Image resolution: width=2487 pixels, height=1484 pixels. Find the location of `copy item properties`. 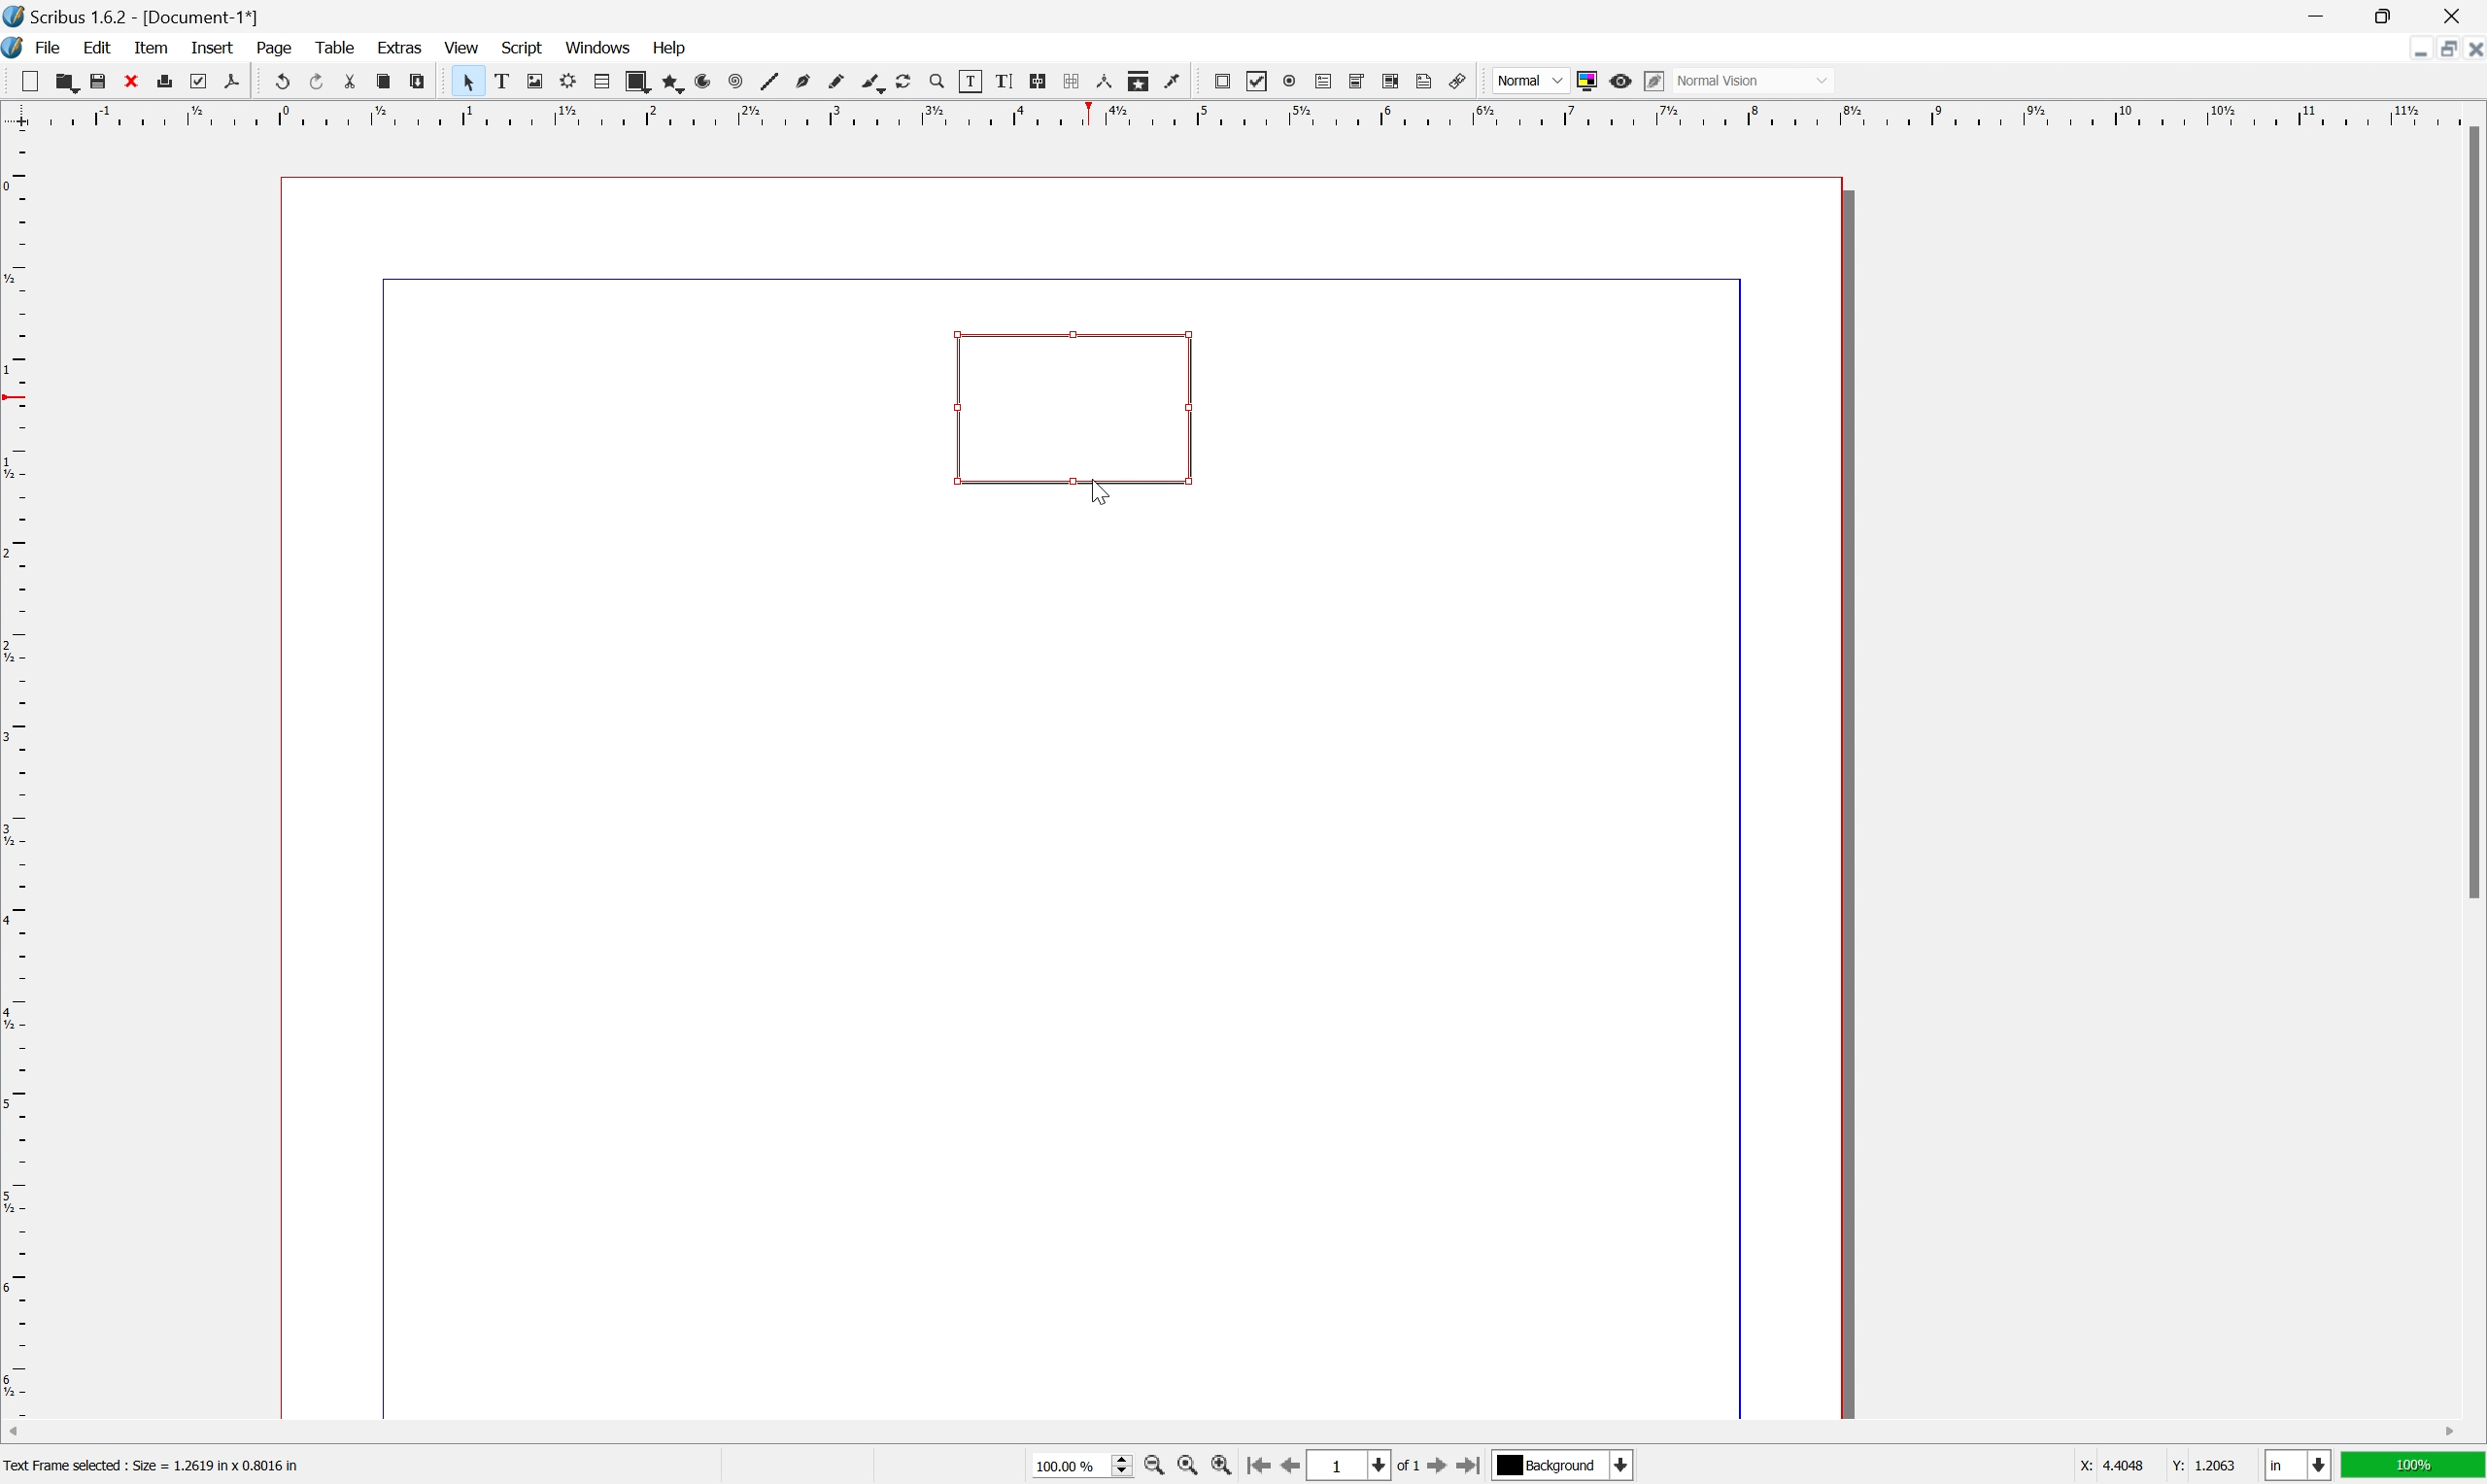

copy item properties is located at coordinates (1140, 82).